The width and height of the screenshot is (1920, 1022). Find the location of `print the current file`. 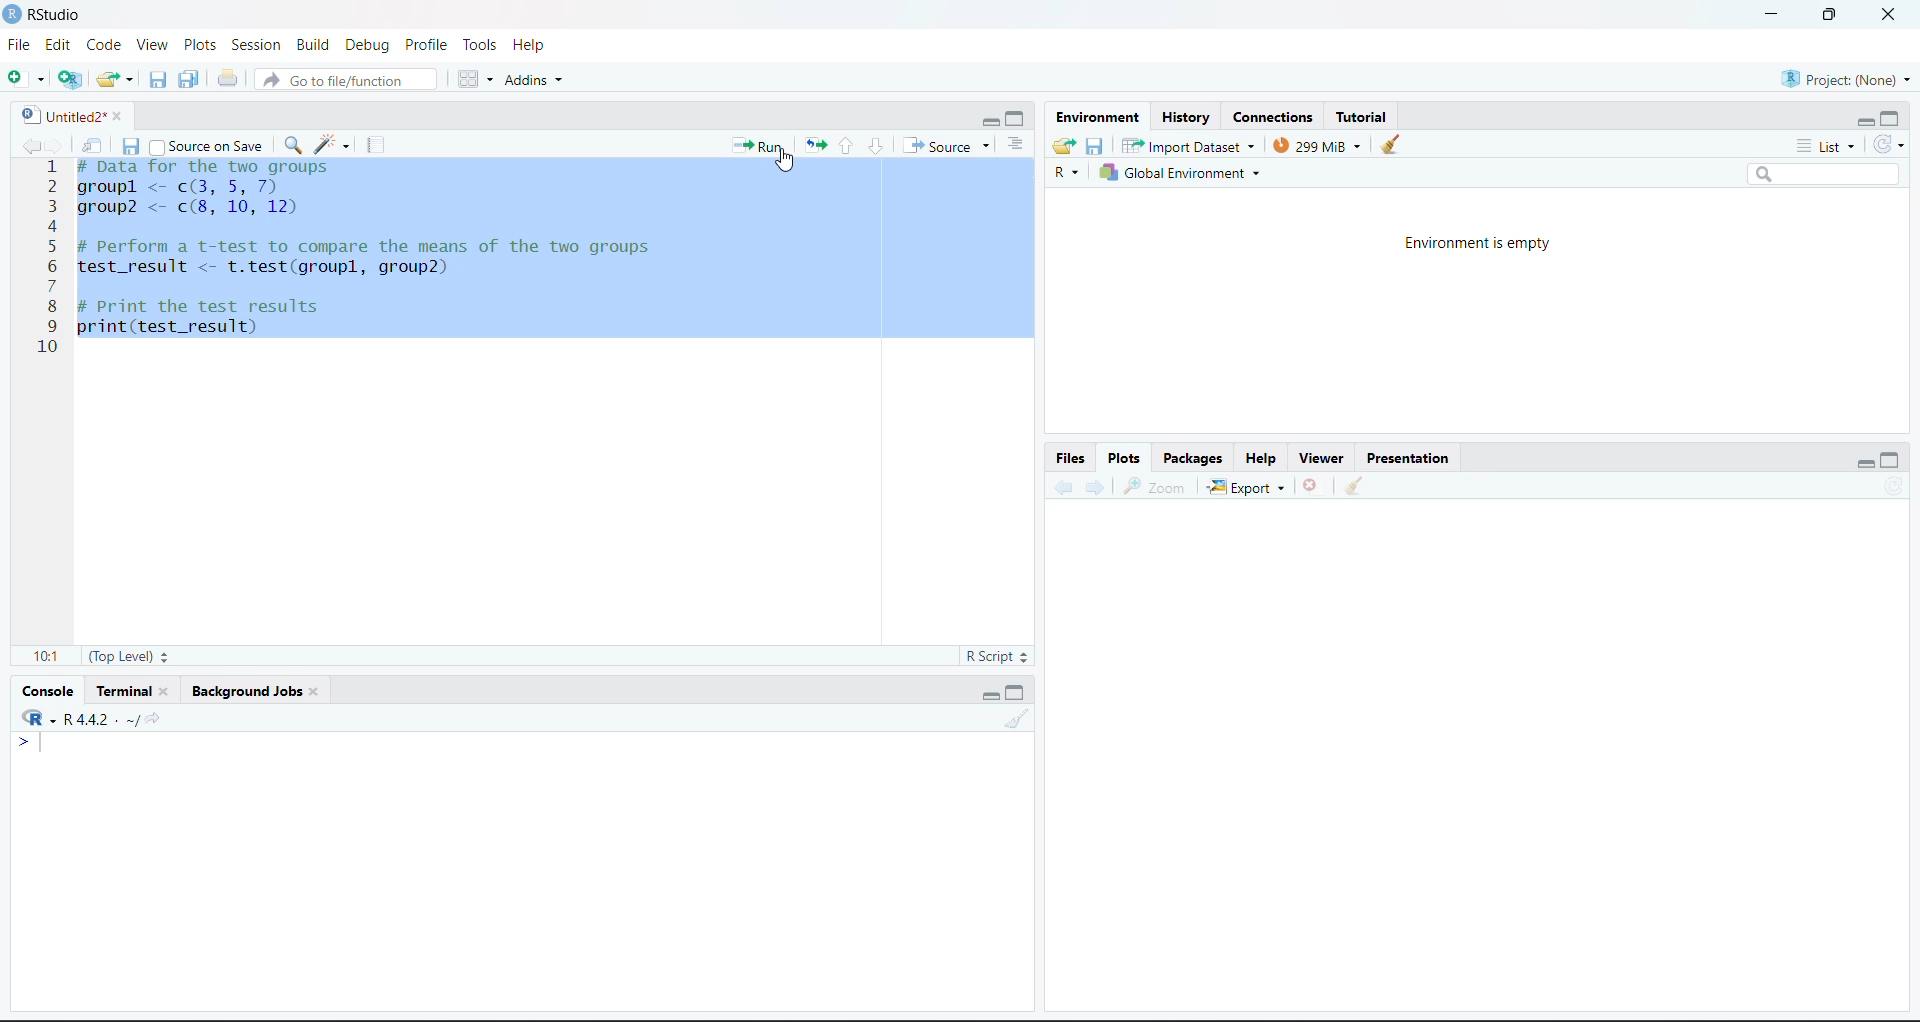

print the current file is located at coordinates (228, 79).